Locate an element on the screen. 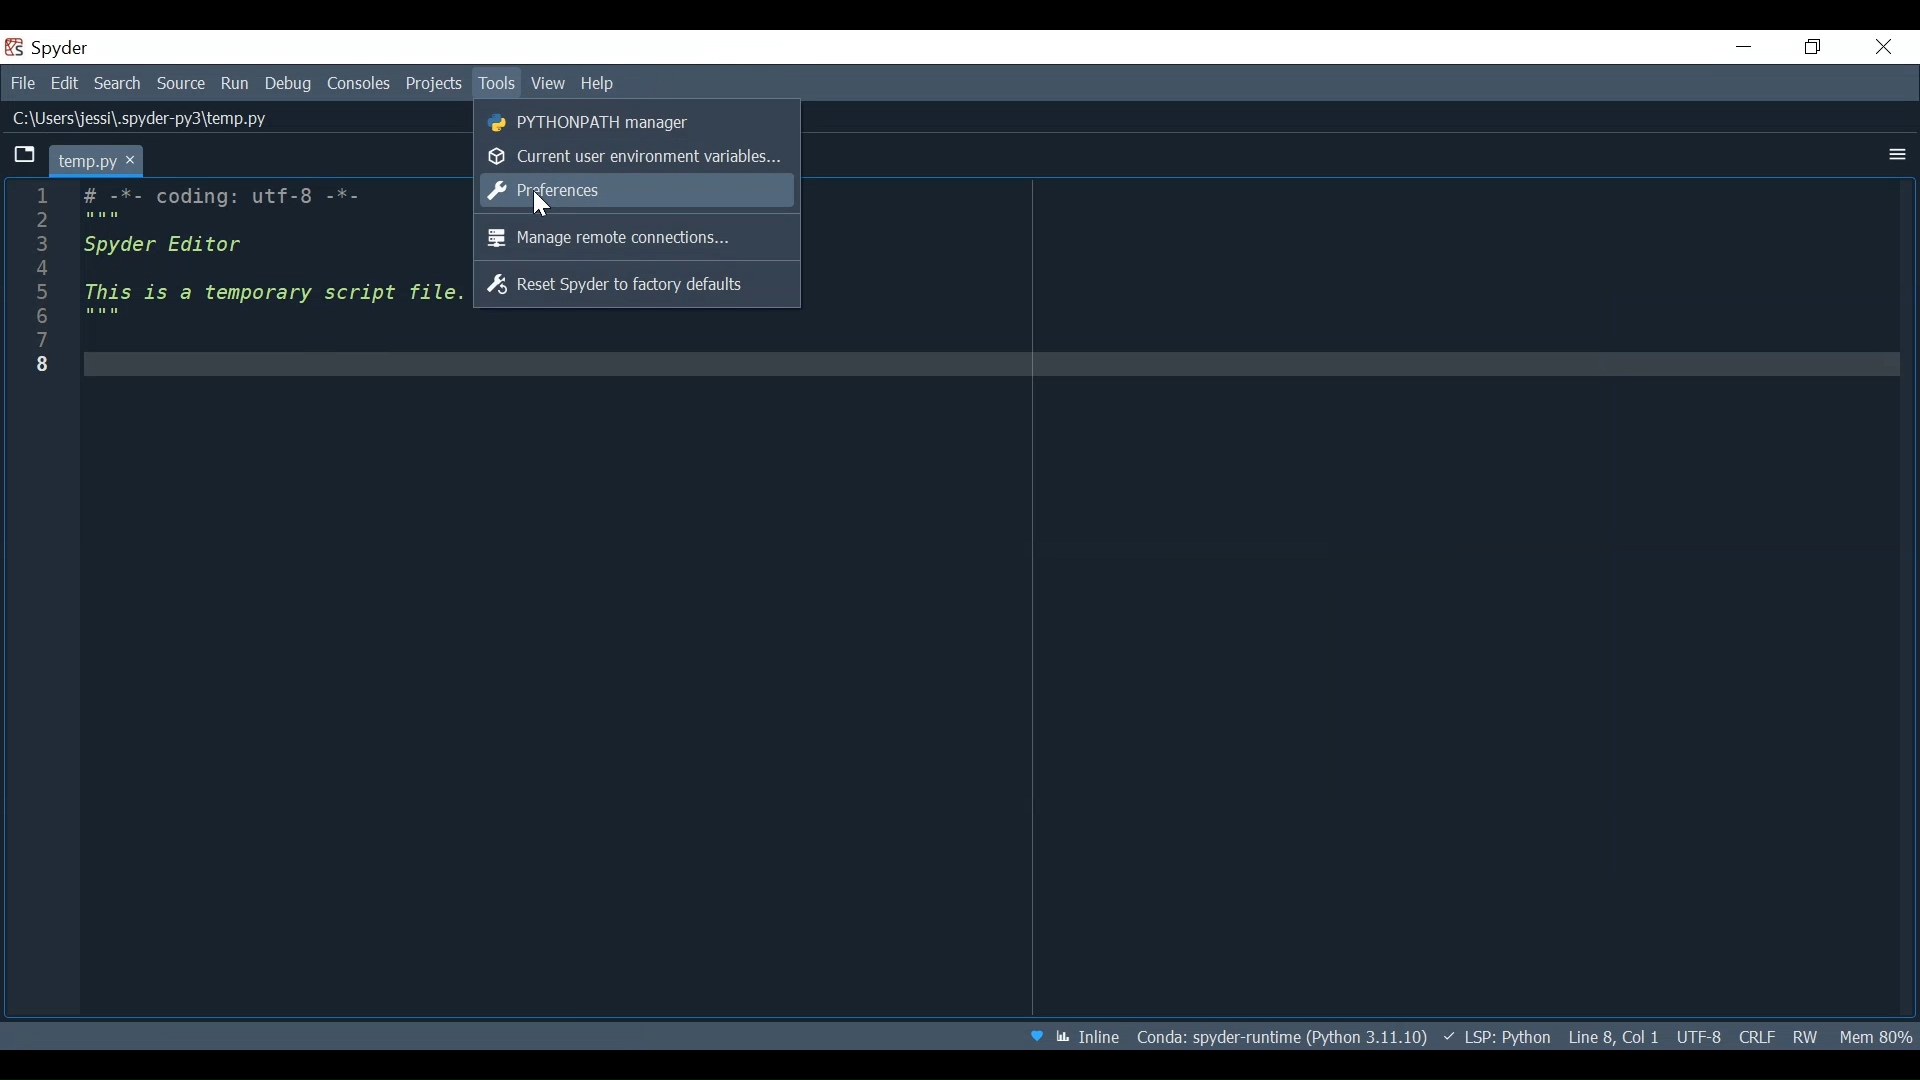 The image size is (1920, 1080). Conda Environment Indicator is located at coordinates (1315, 1035).